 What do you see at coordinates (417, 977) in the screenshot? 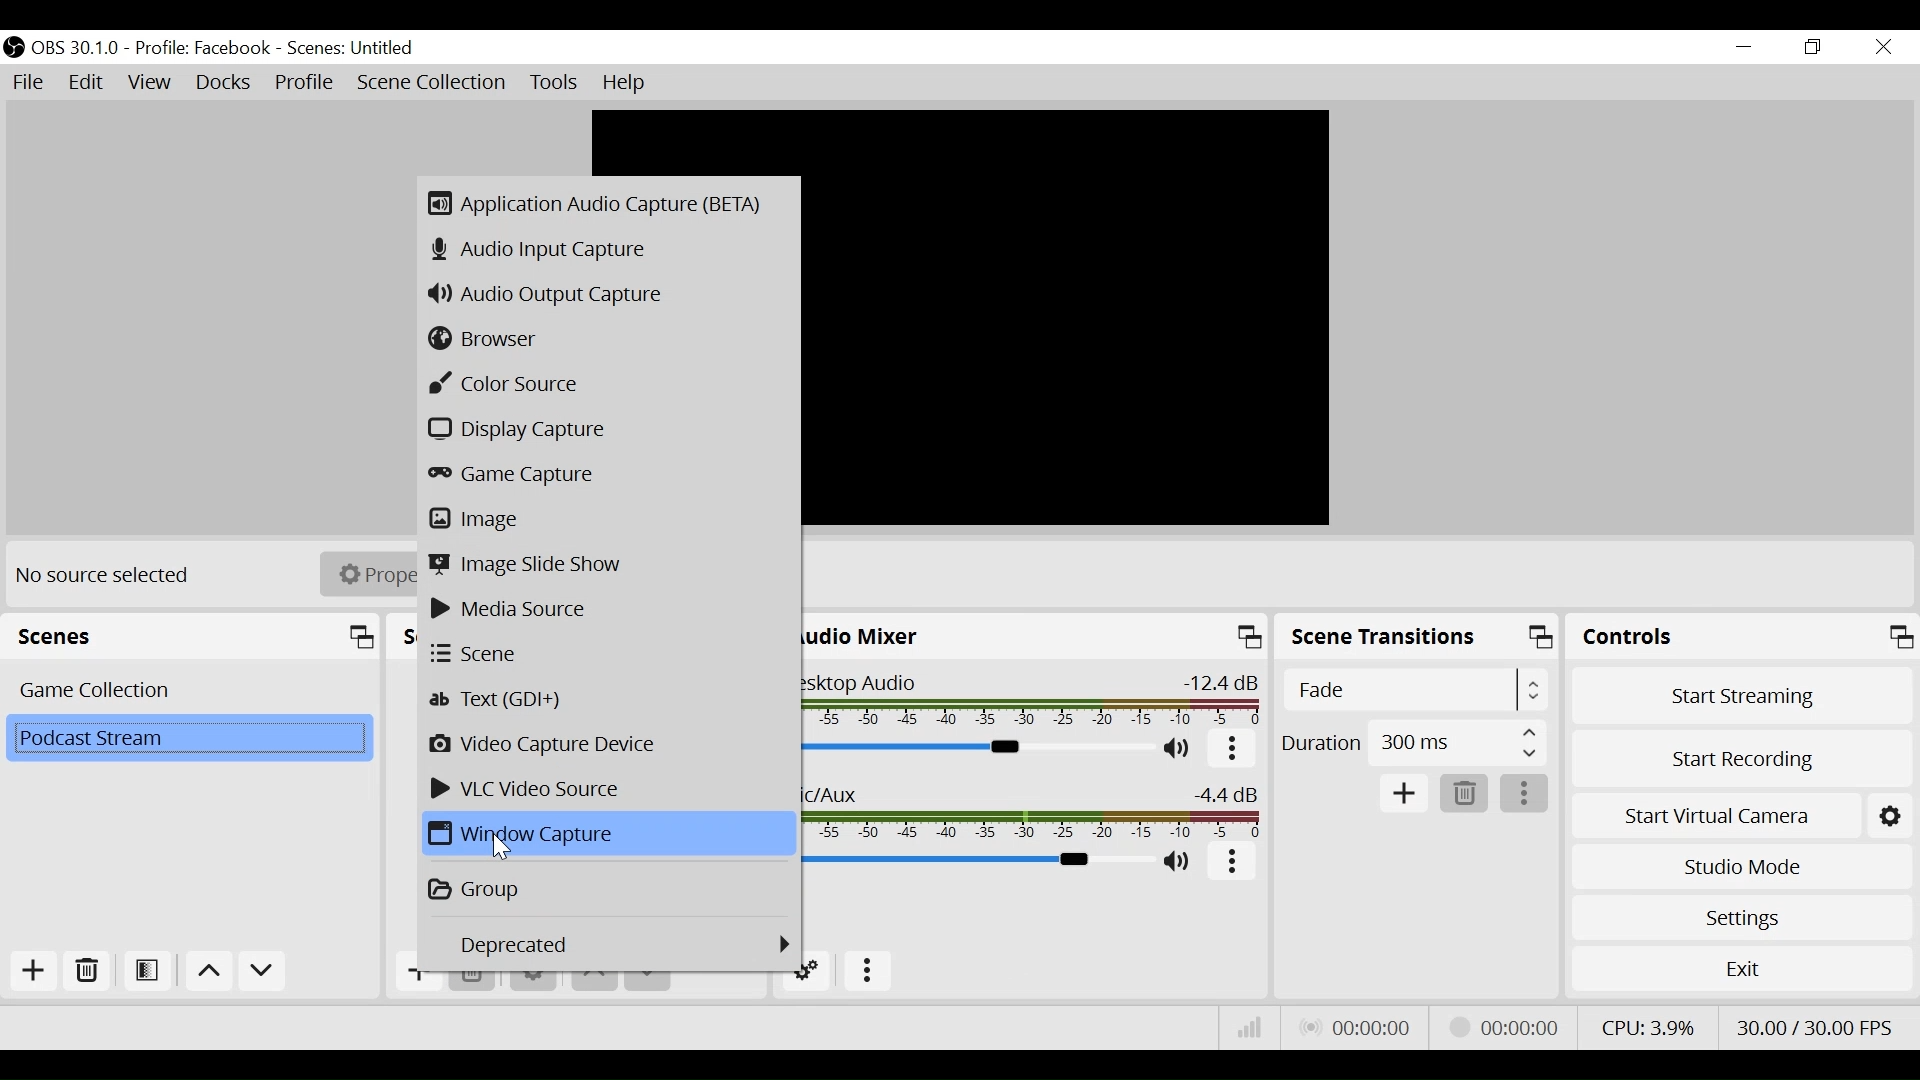
I see `Add` at bounding box center [417, 977].